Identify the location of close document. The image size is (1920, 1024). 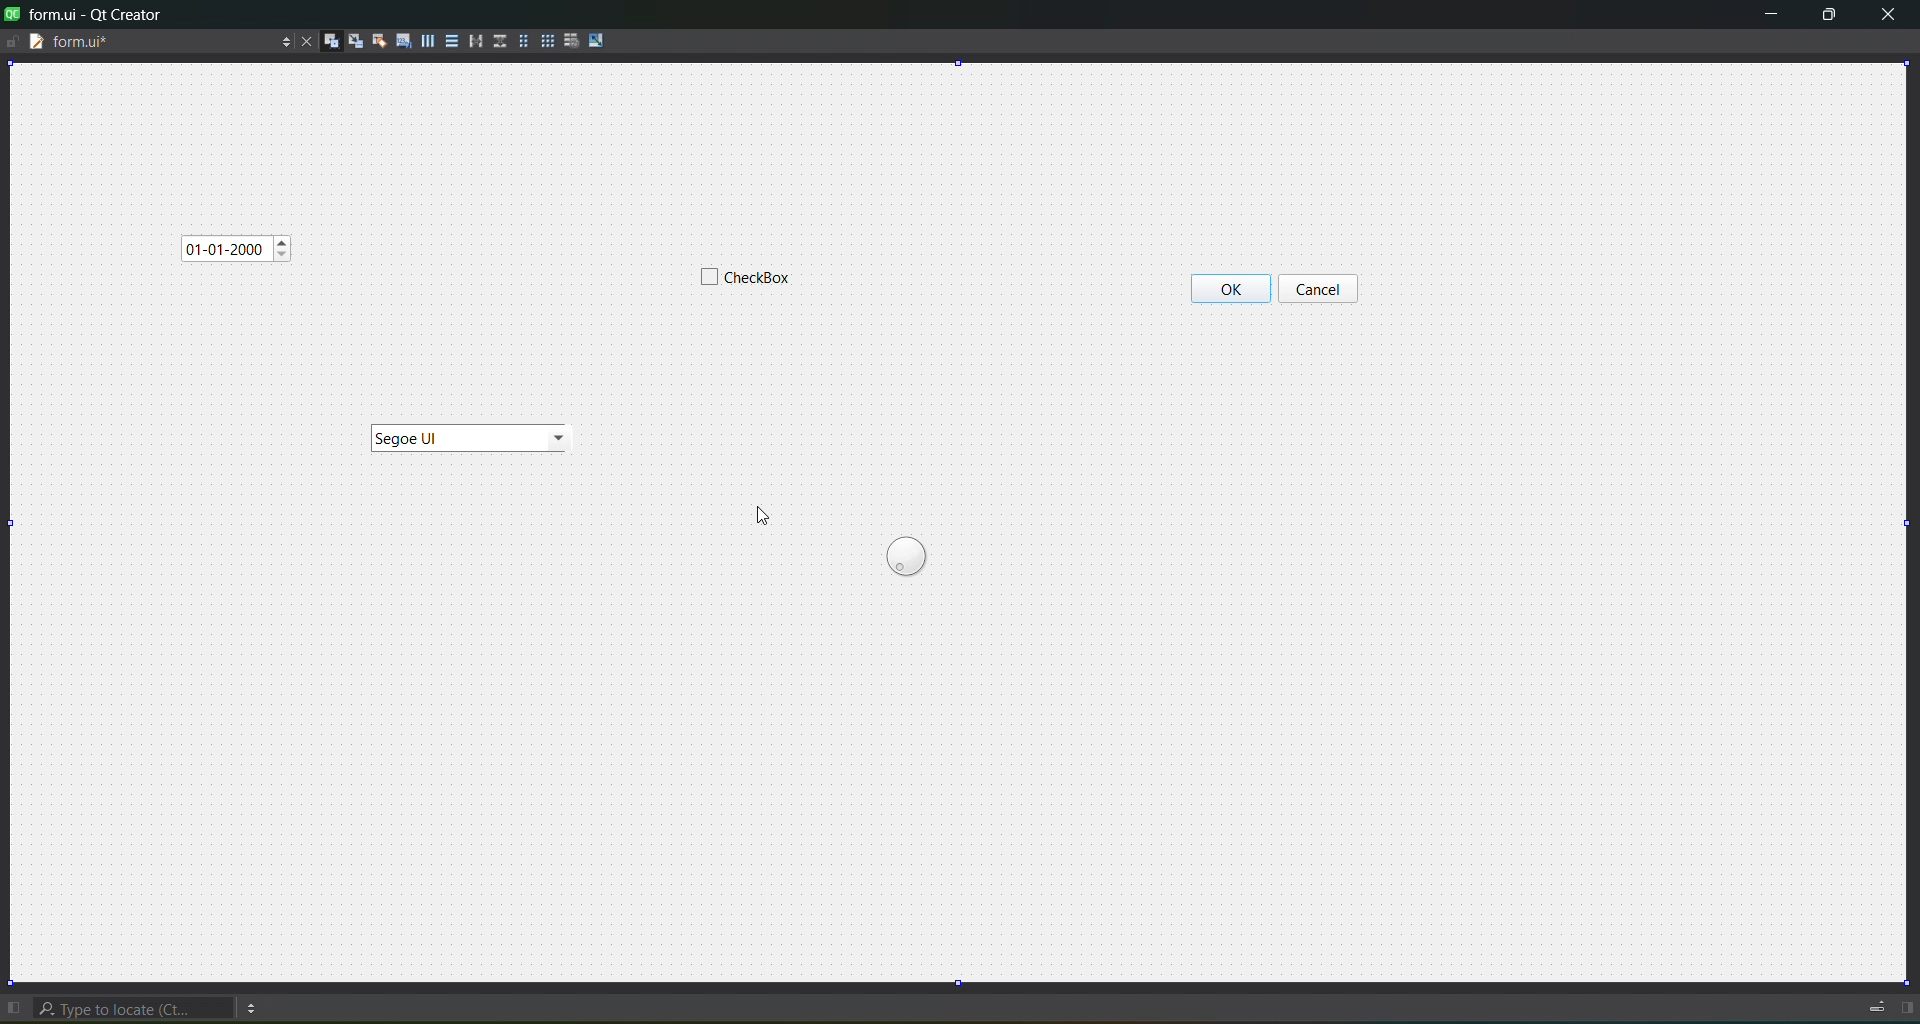
(303, 38).